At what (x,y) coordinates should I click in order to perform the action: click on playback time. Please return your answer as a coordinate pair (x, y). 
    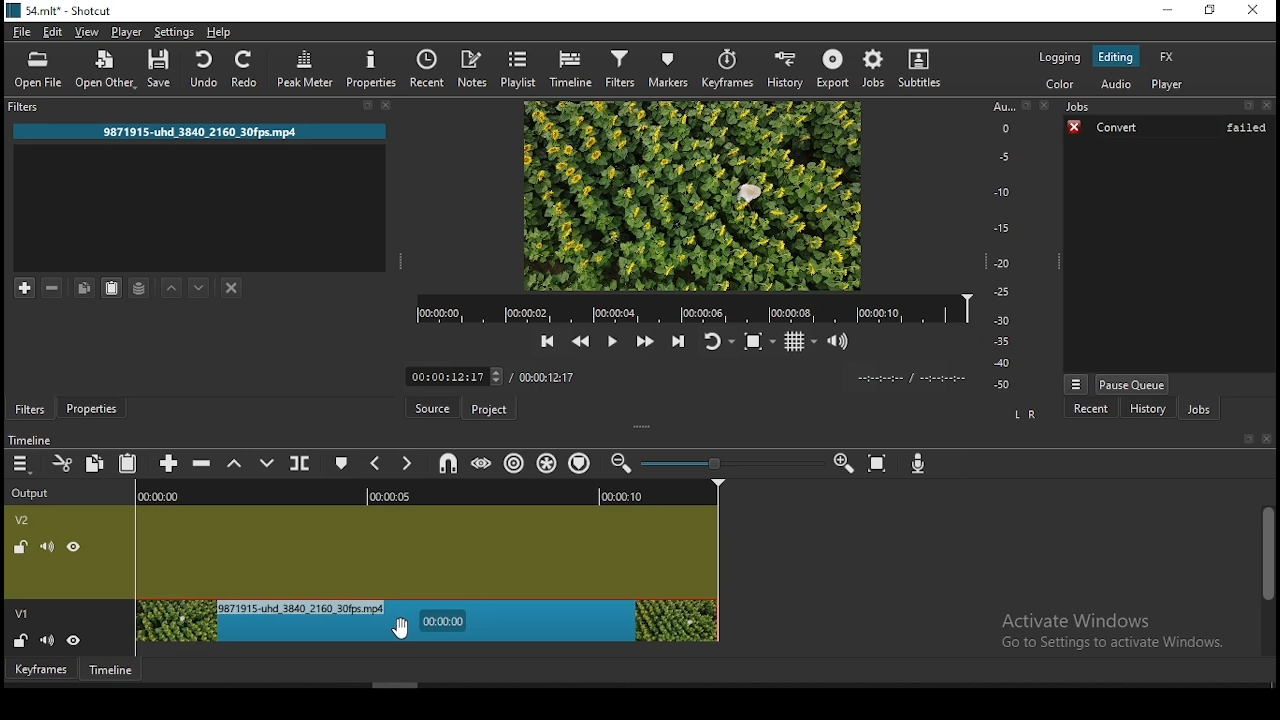
    Looking at the image, I should click on (693, 309).